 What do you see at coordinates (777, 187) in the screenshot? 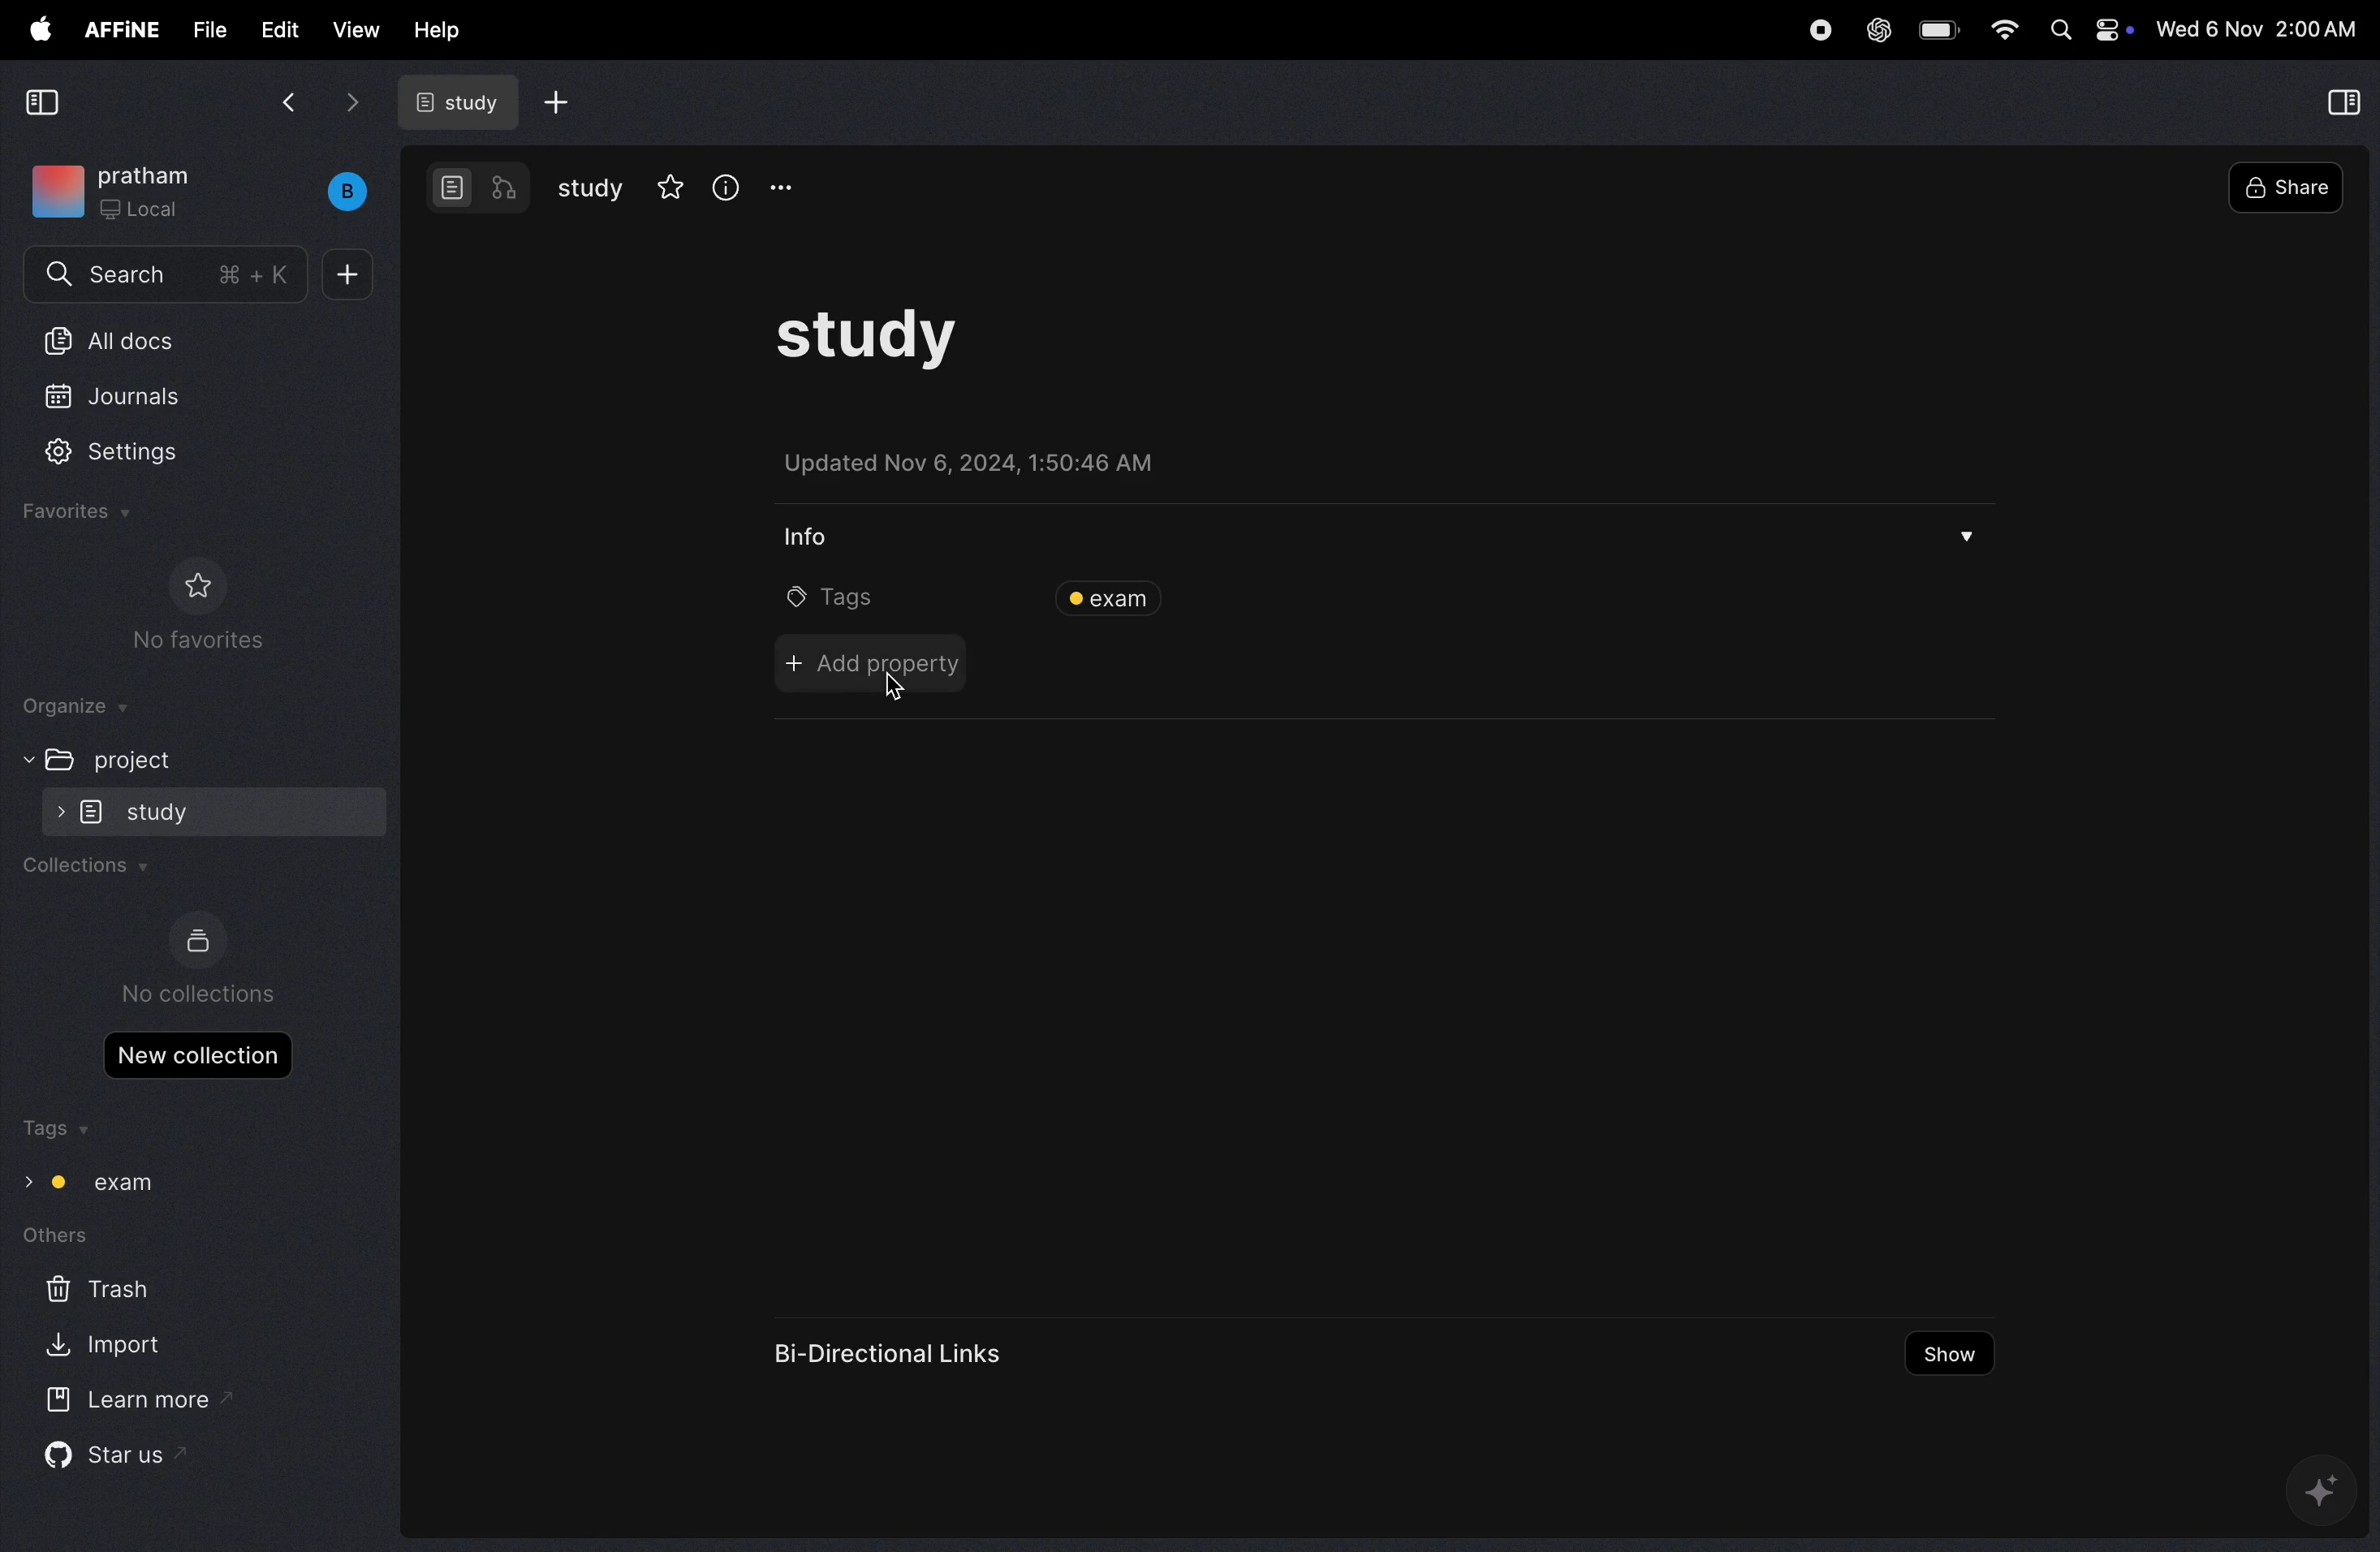
I see `options` at bounding box center [777, 187].